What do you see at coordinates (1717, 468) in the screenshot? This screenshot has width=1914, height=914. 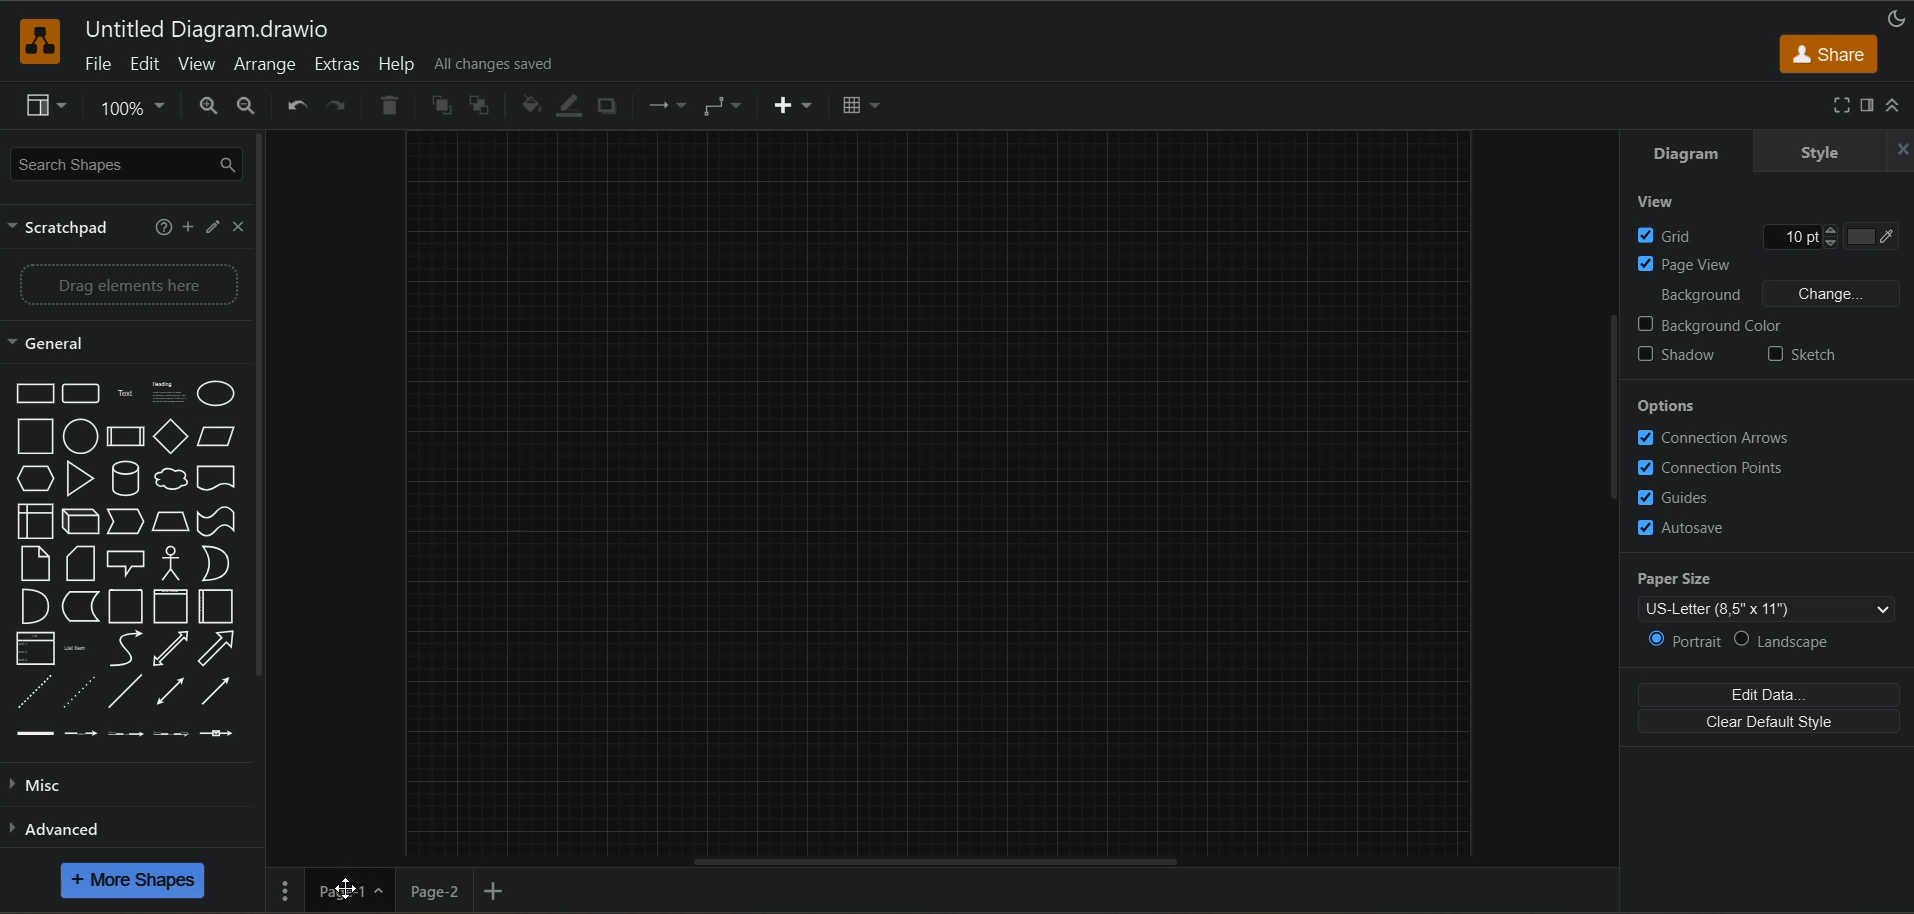 I see `connection paths` at bounding box center [1717, 468].